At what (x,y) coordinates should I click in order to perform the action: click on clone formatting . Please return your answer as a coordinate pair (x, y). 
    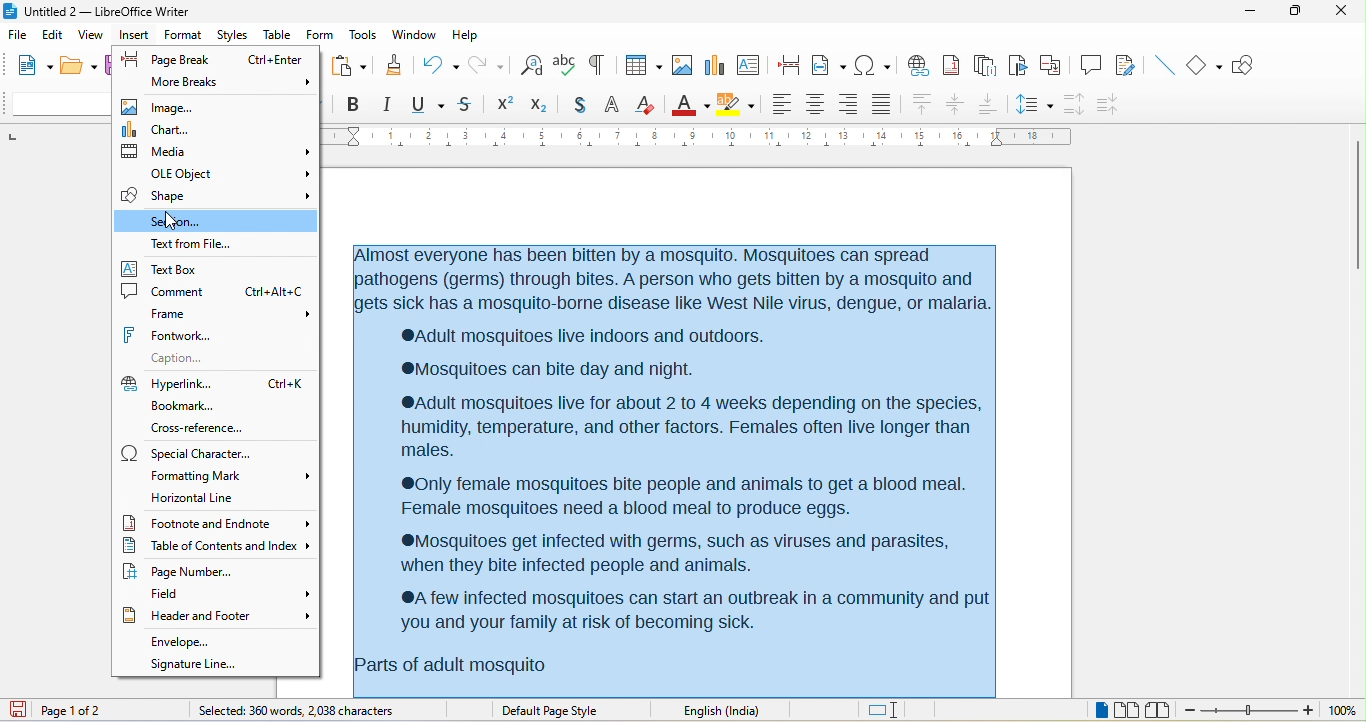
    Looking at the image, I should click on (391, 65).